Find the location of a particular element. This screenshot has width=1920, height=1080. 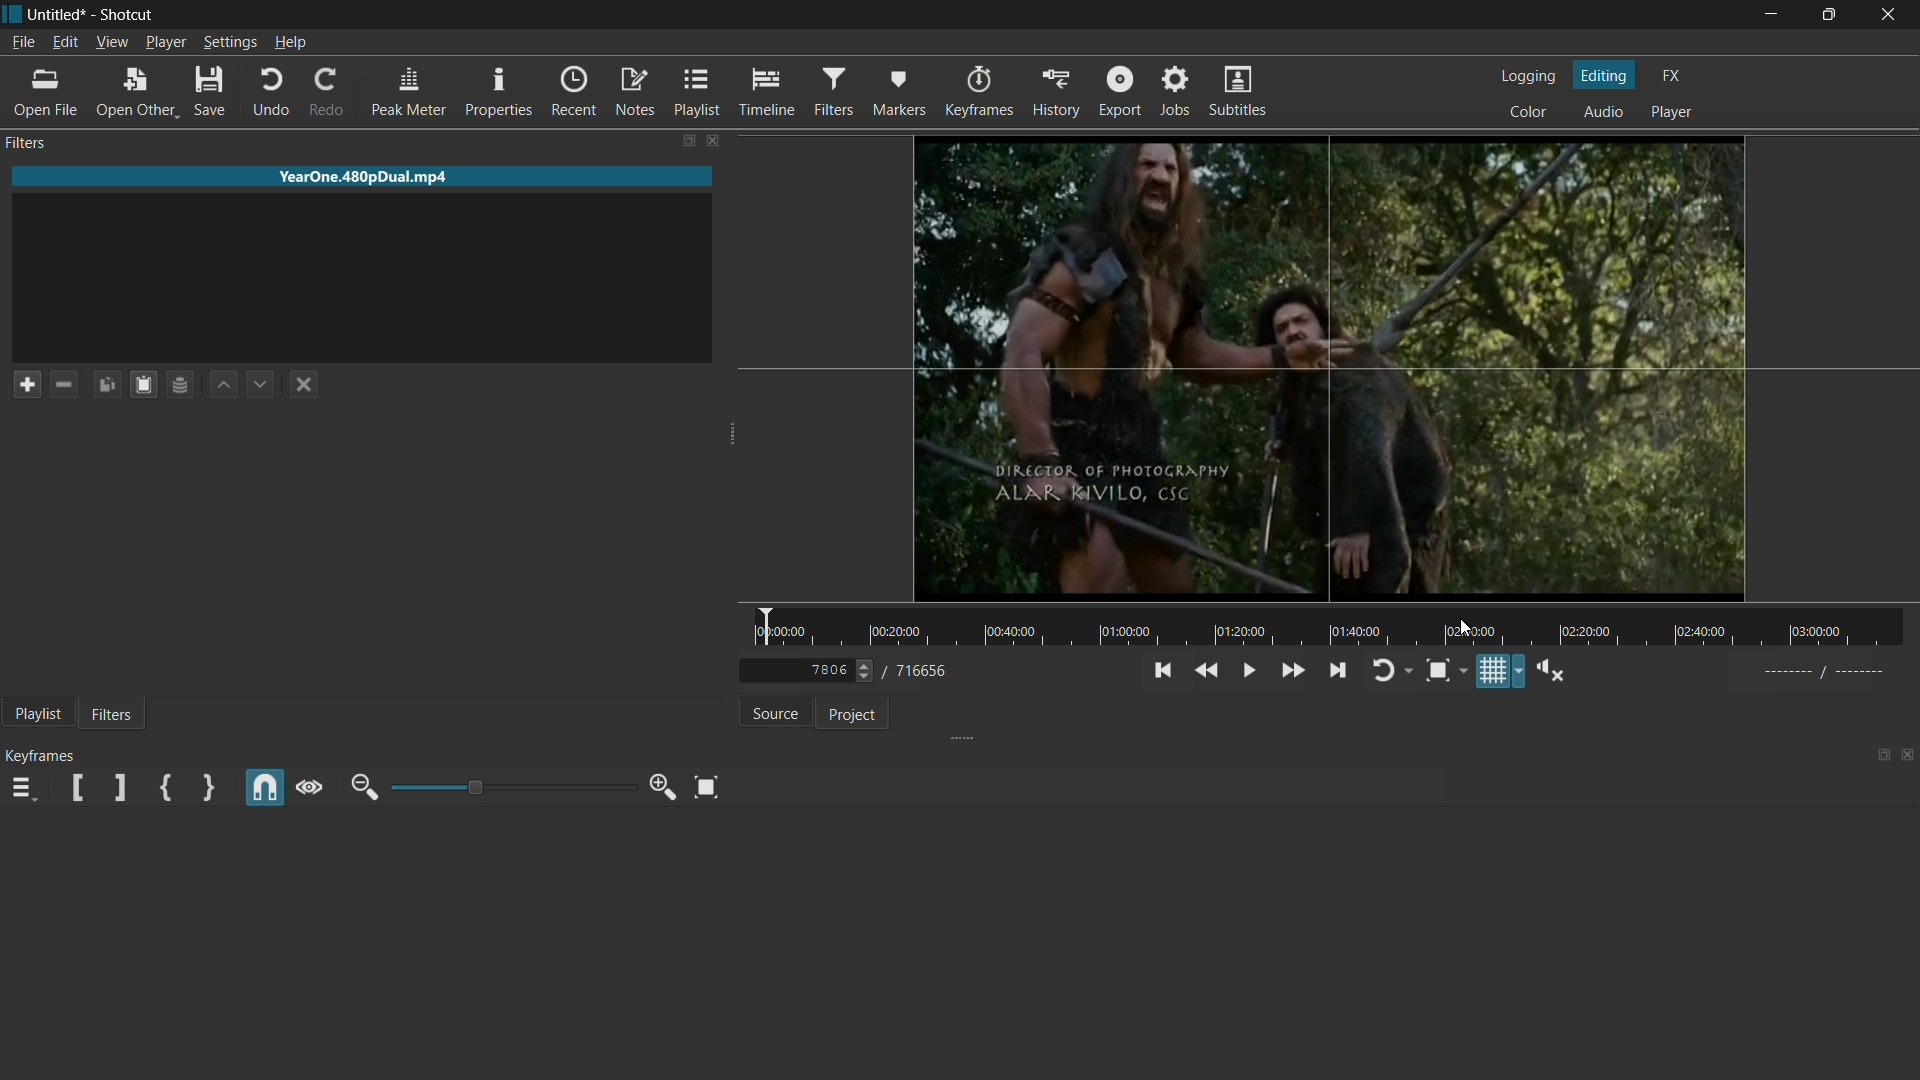

open file is located at coordinates (47, 93).